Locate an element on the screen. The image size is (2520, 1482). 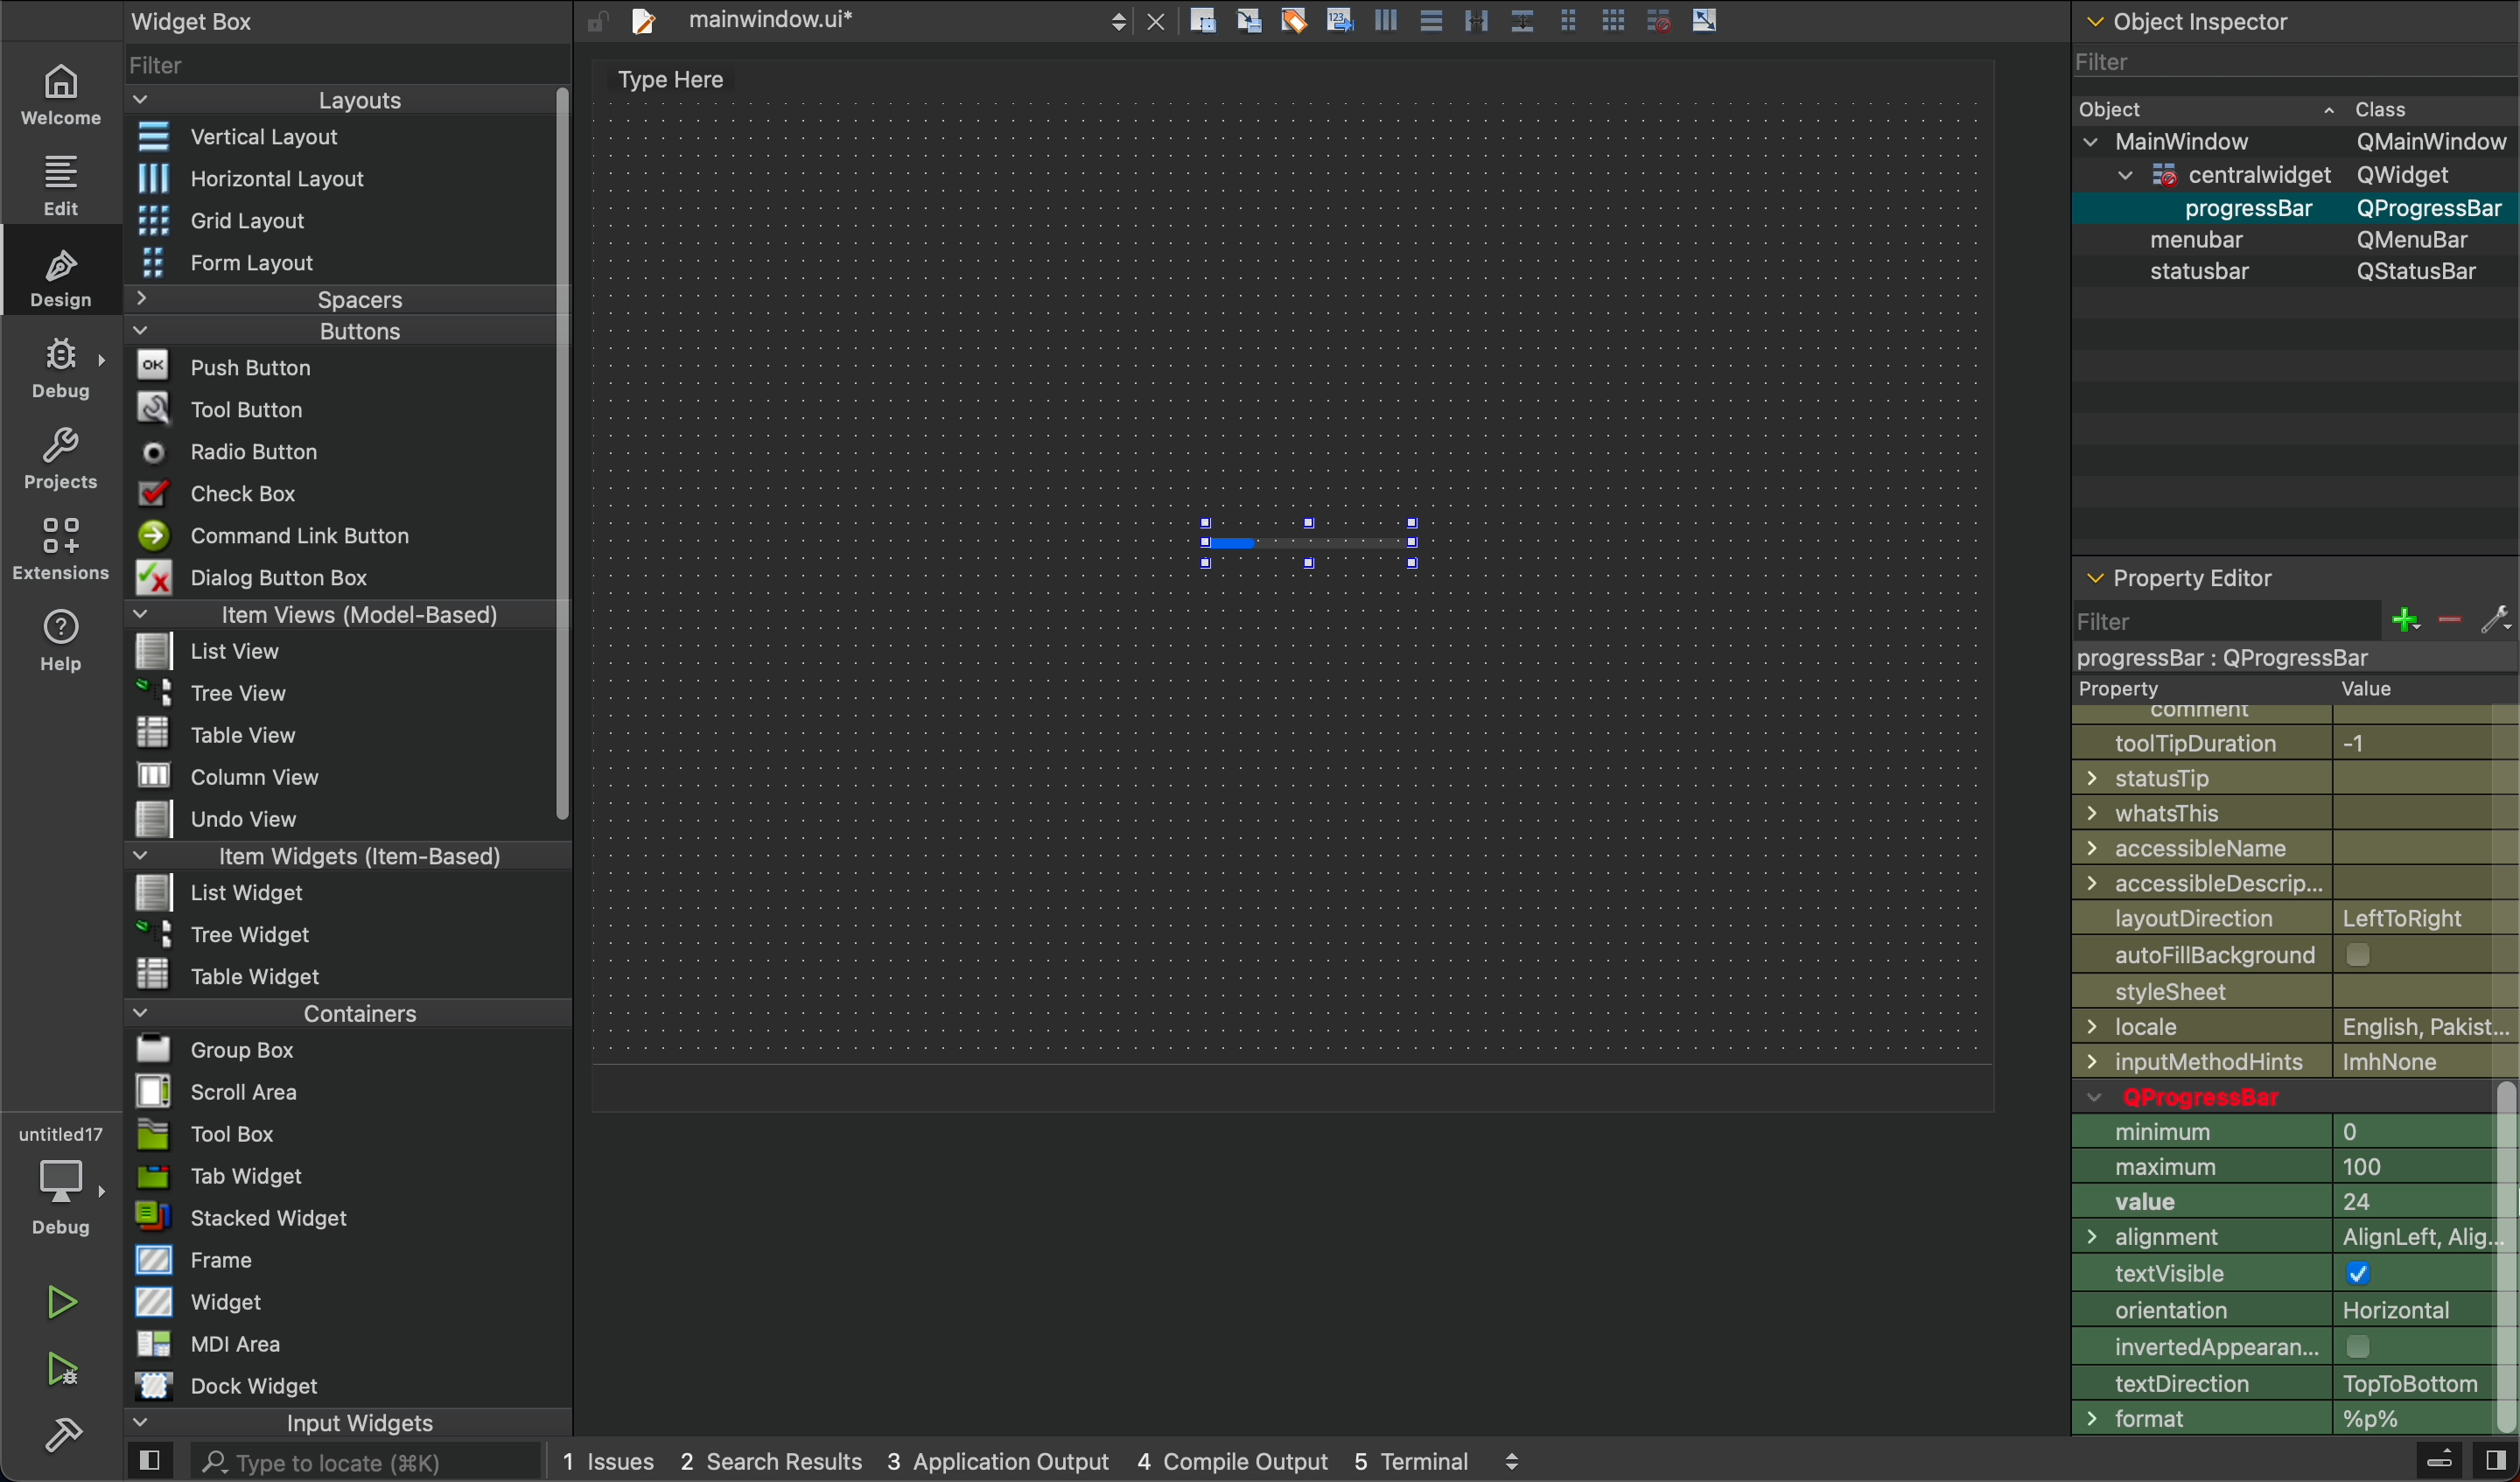
Buttons is located at coordinates (301, 331).